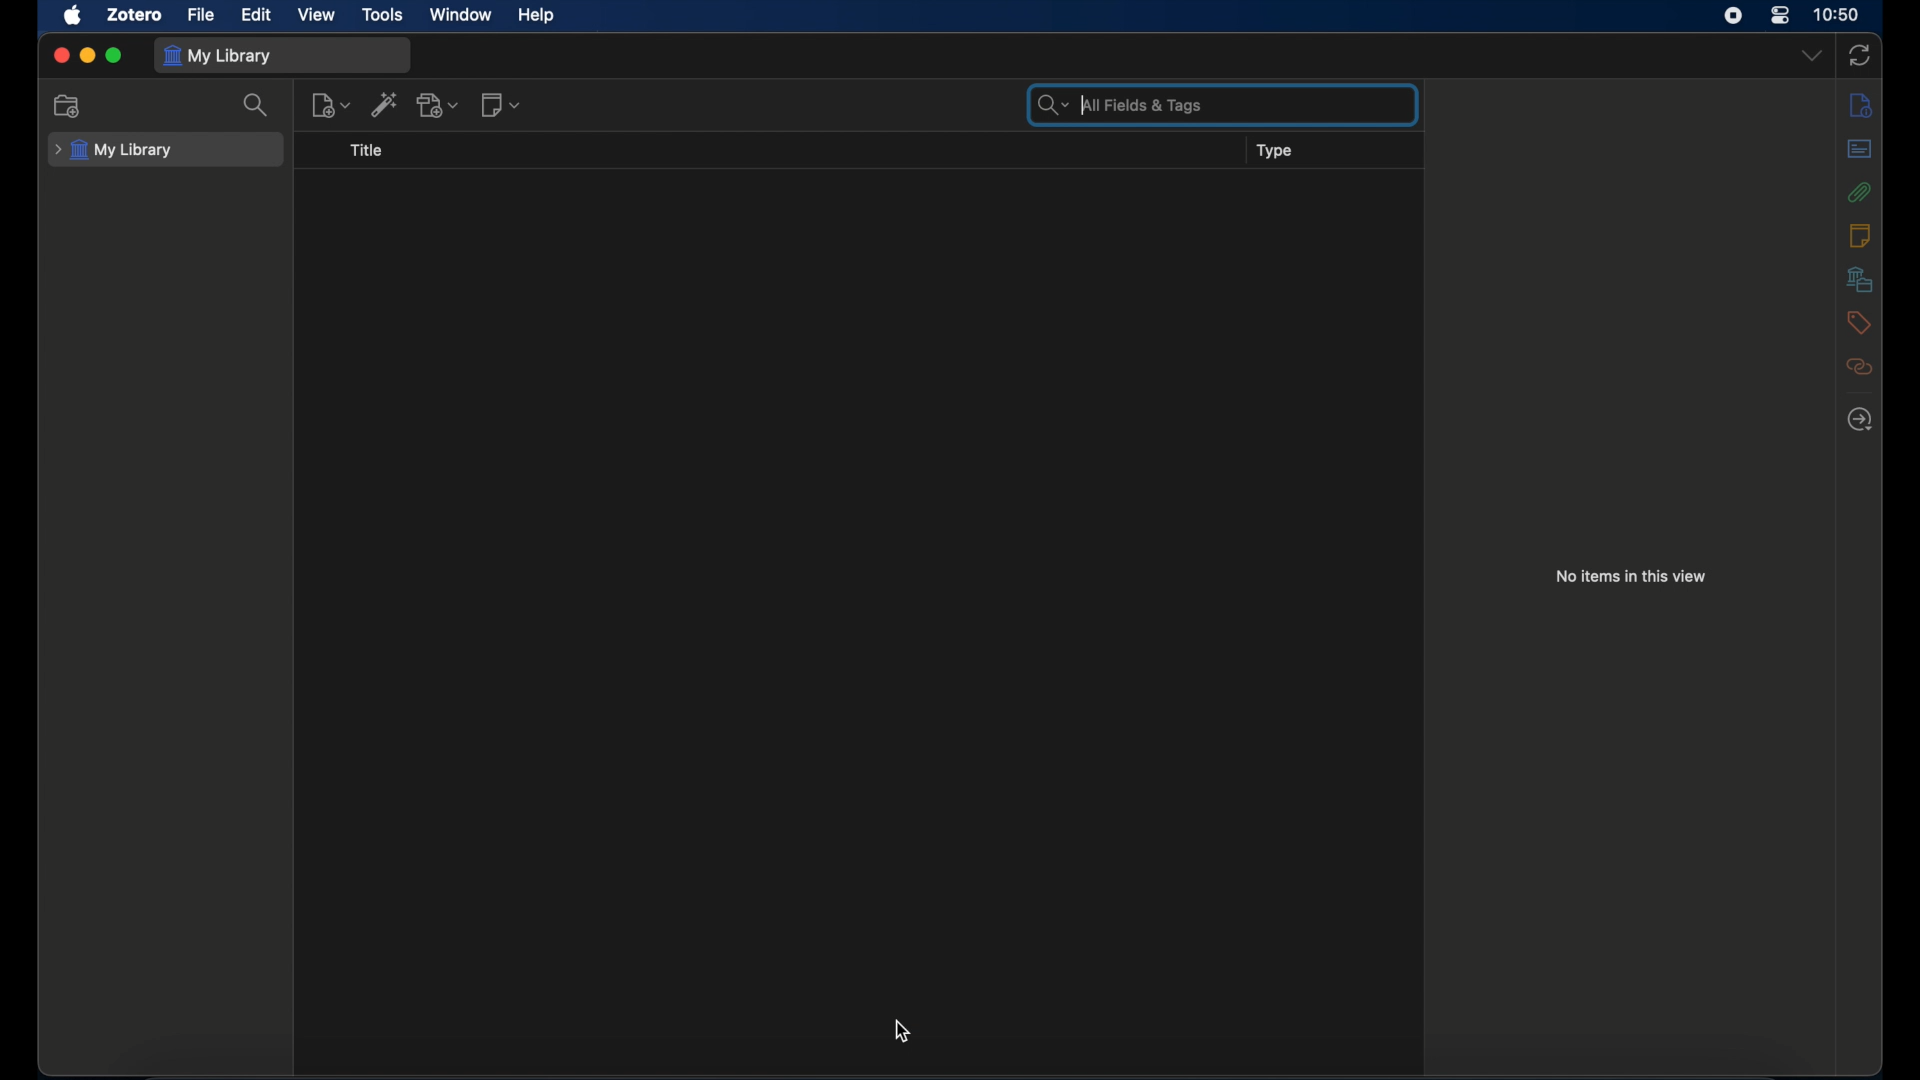 This screenshot has width=1920, height=1080. Describe the element at coordinates (1861, 235) in the screenshot. I see `notes` at that location.